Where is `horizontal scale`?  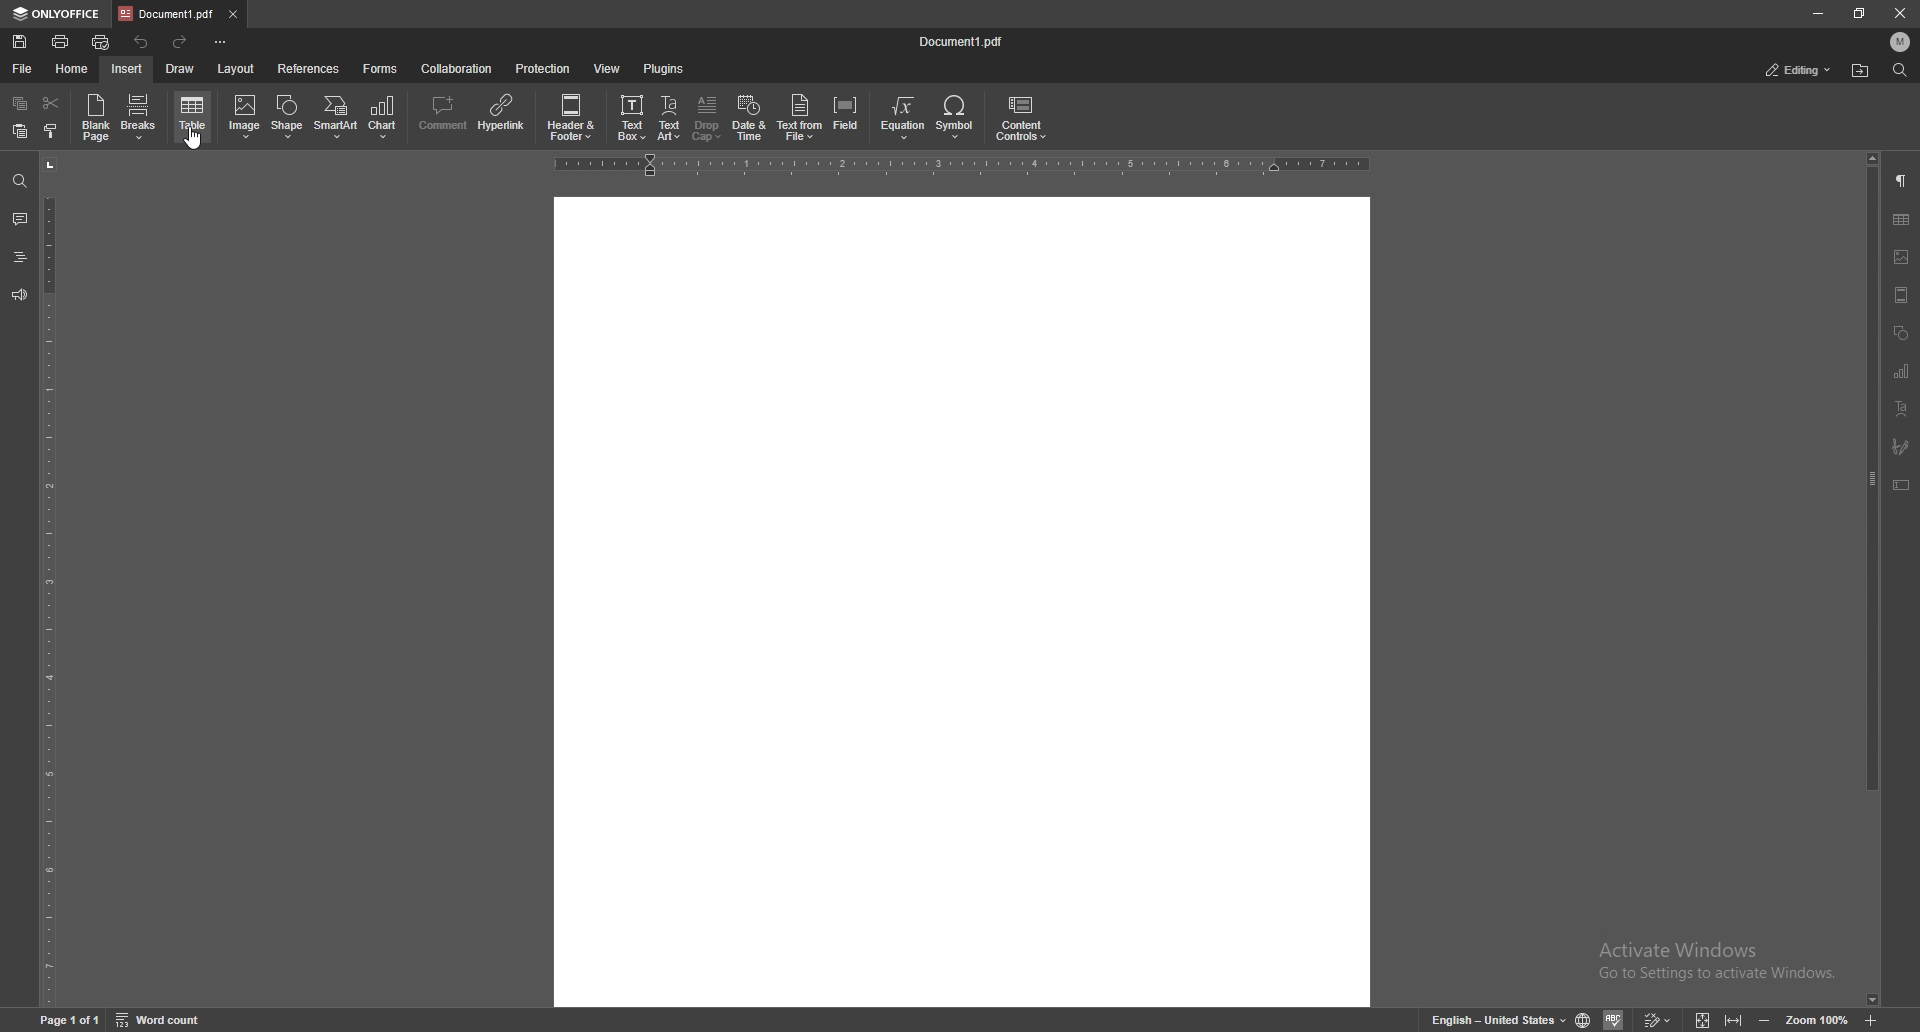
horizontal scale is located at coordinates (958, 166).